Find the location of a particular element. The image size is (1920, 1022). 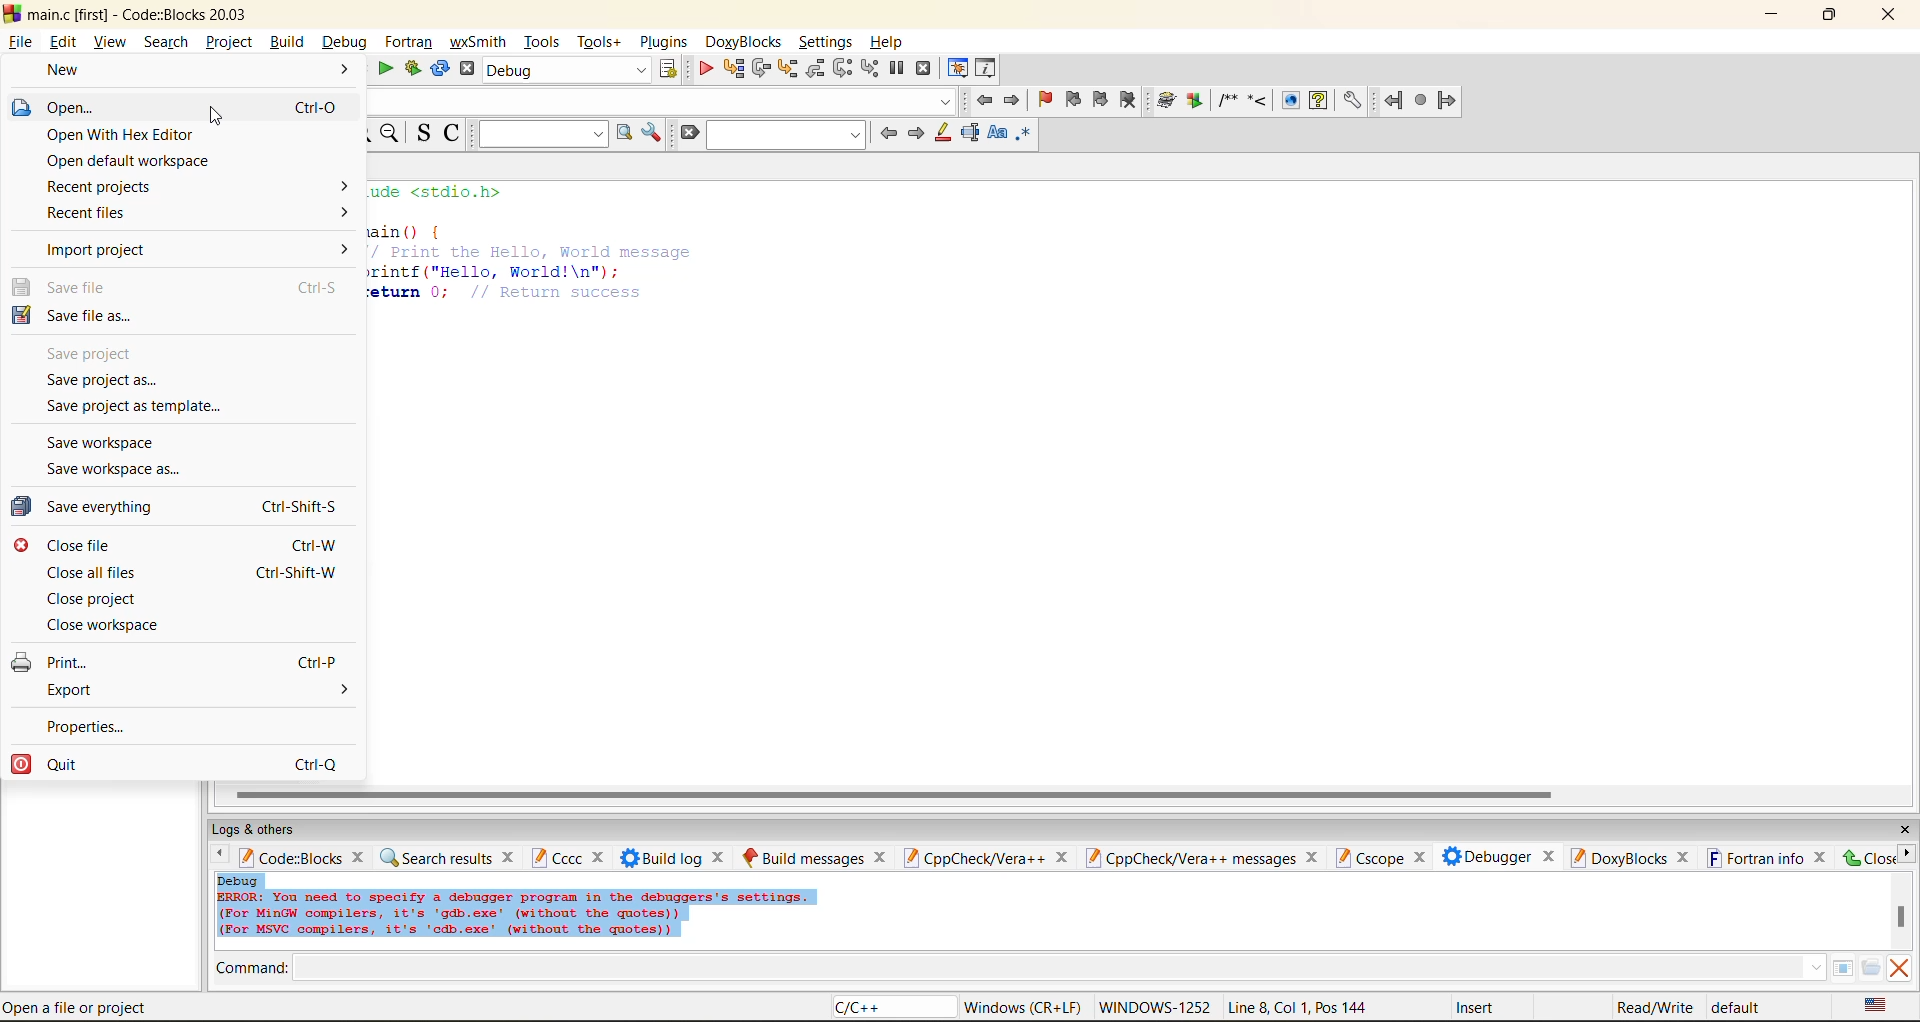

step into is located at coordinates (1257, 99).